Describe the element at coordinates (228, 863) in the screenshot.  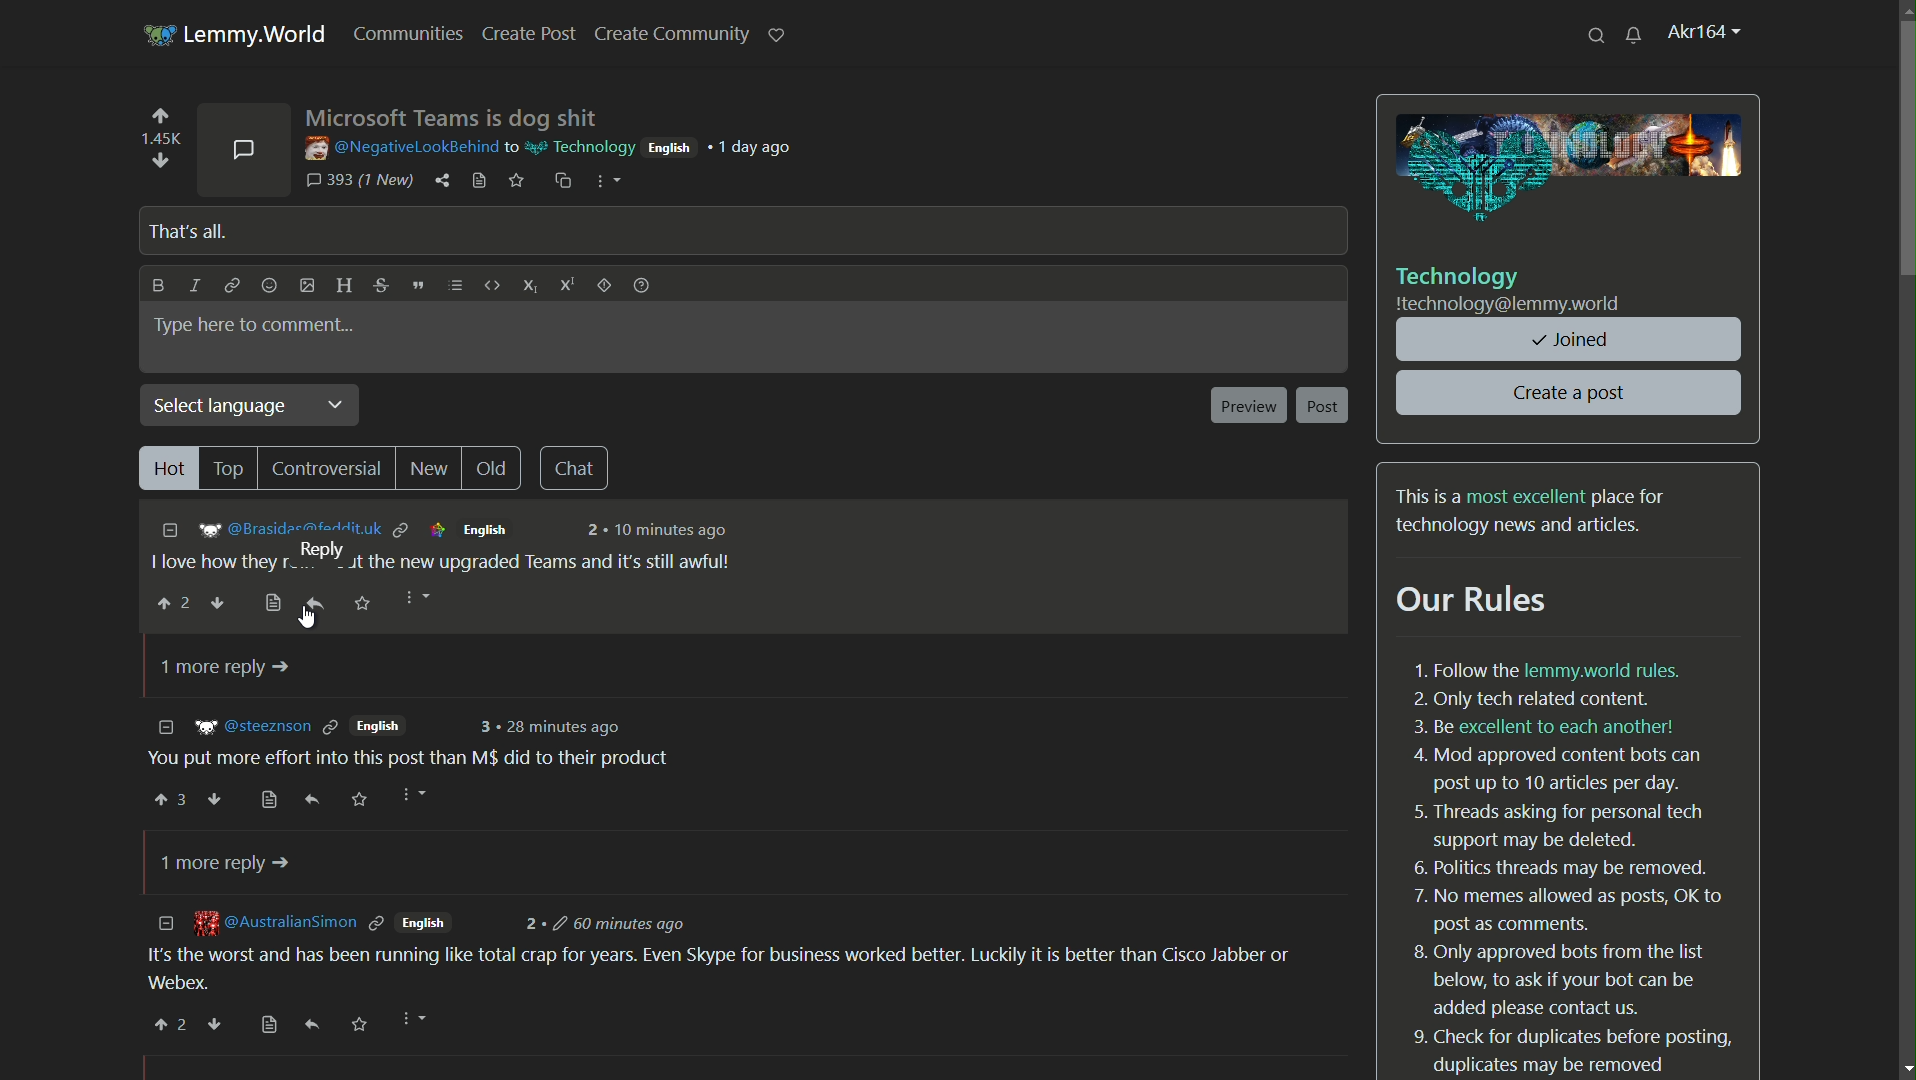
I see `1 more reply` at that location.